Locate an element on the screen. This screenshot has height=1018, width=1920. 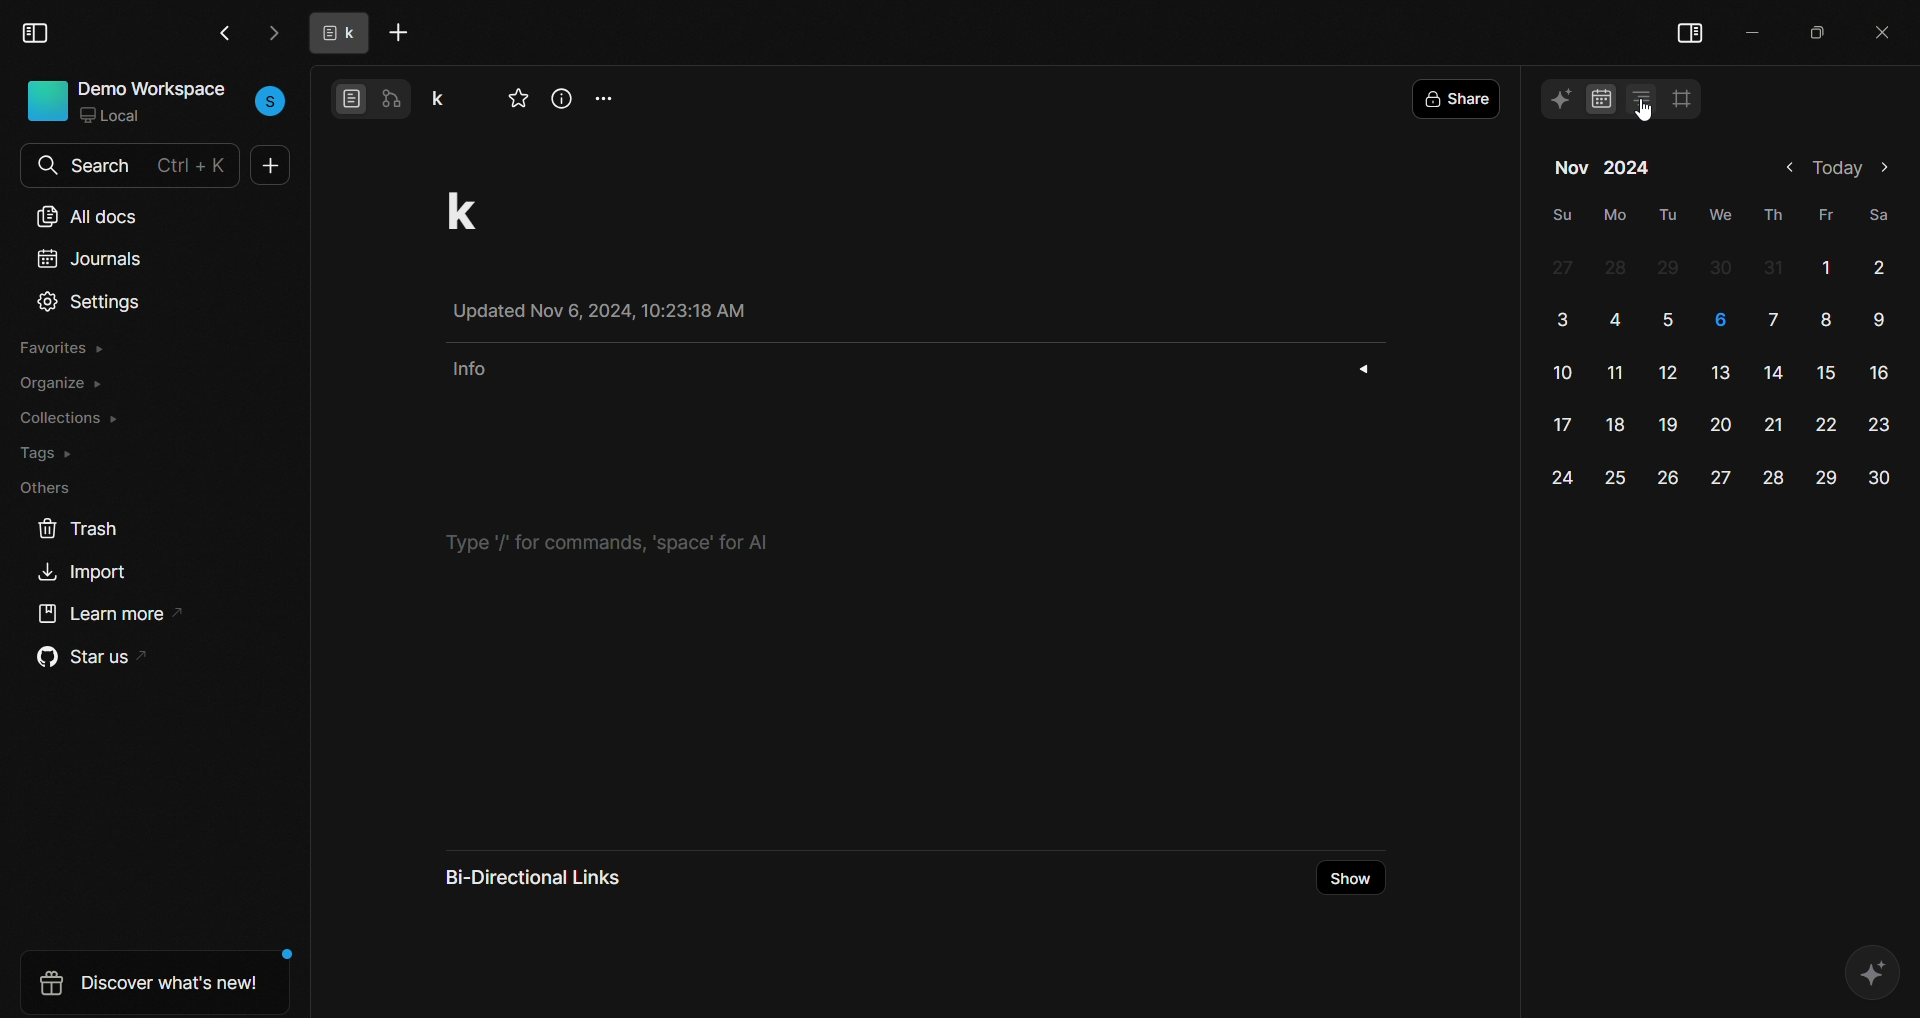
favorite is located at coordinates (520, 100).